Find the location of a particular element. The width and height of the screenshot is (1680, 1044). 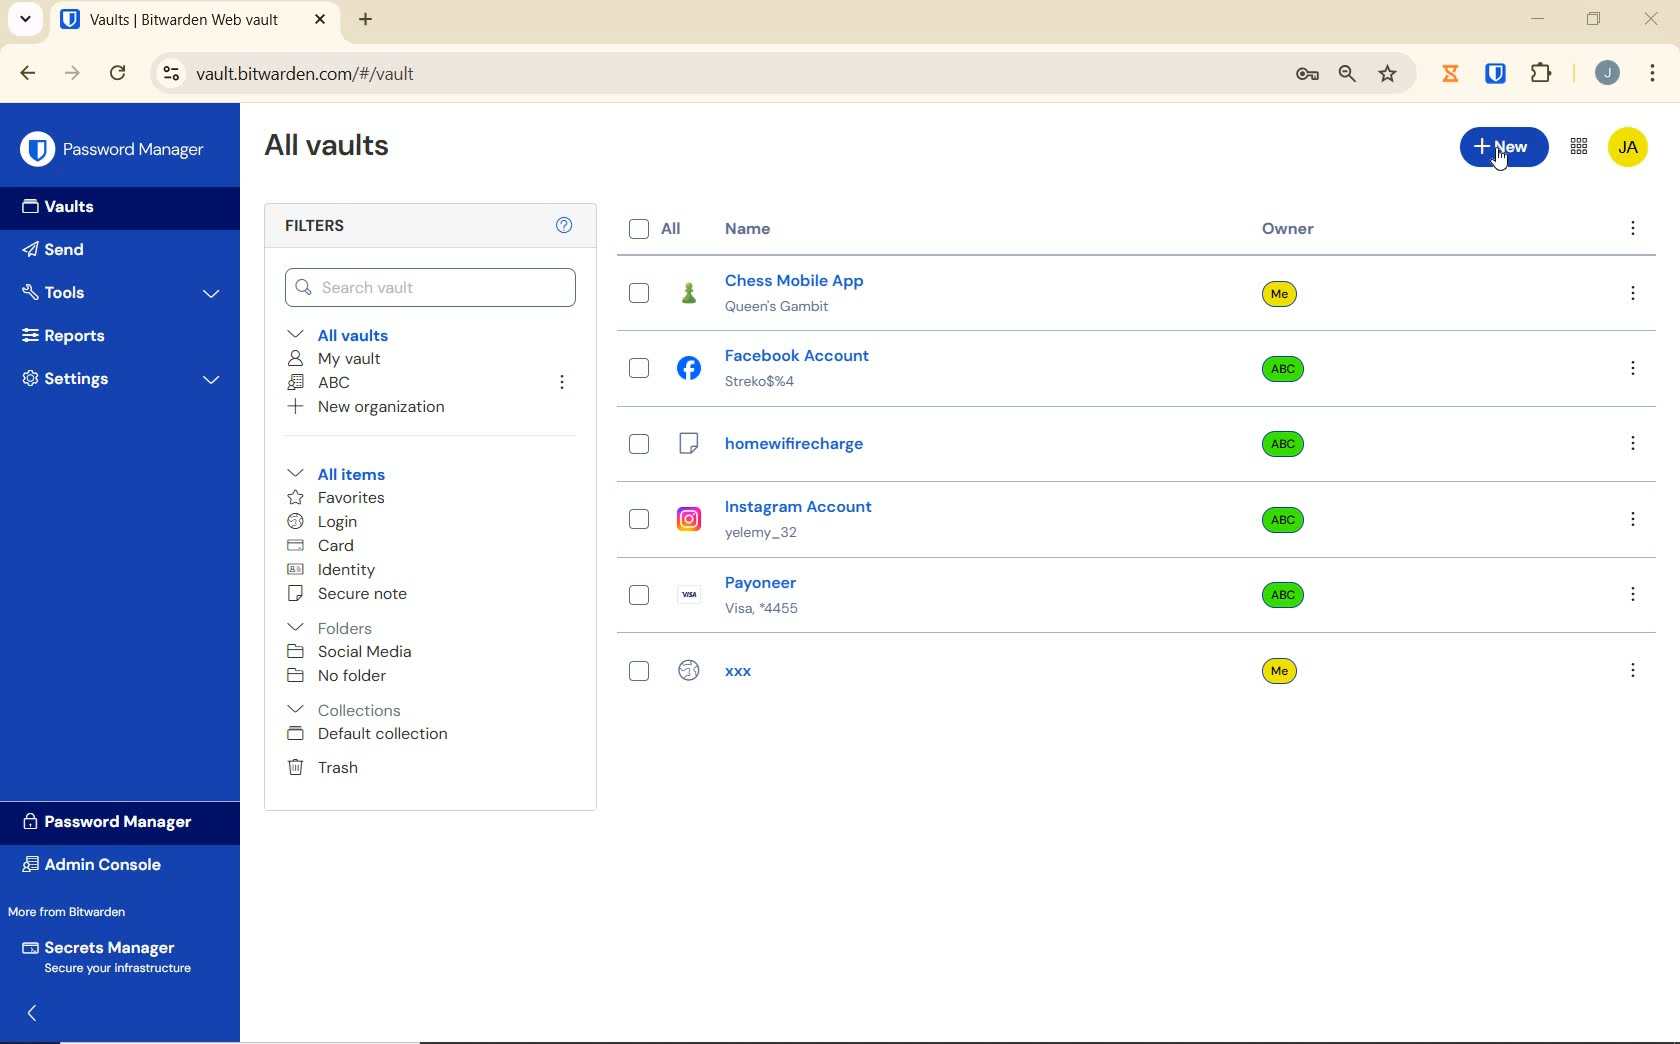

address bar is located at coordinates (710, 74).